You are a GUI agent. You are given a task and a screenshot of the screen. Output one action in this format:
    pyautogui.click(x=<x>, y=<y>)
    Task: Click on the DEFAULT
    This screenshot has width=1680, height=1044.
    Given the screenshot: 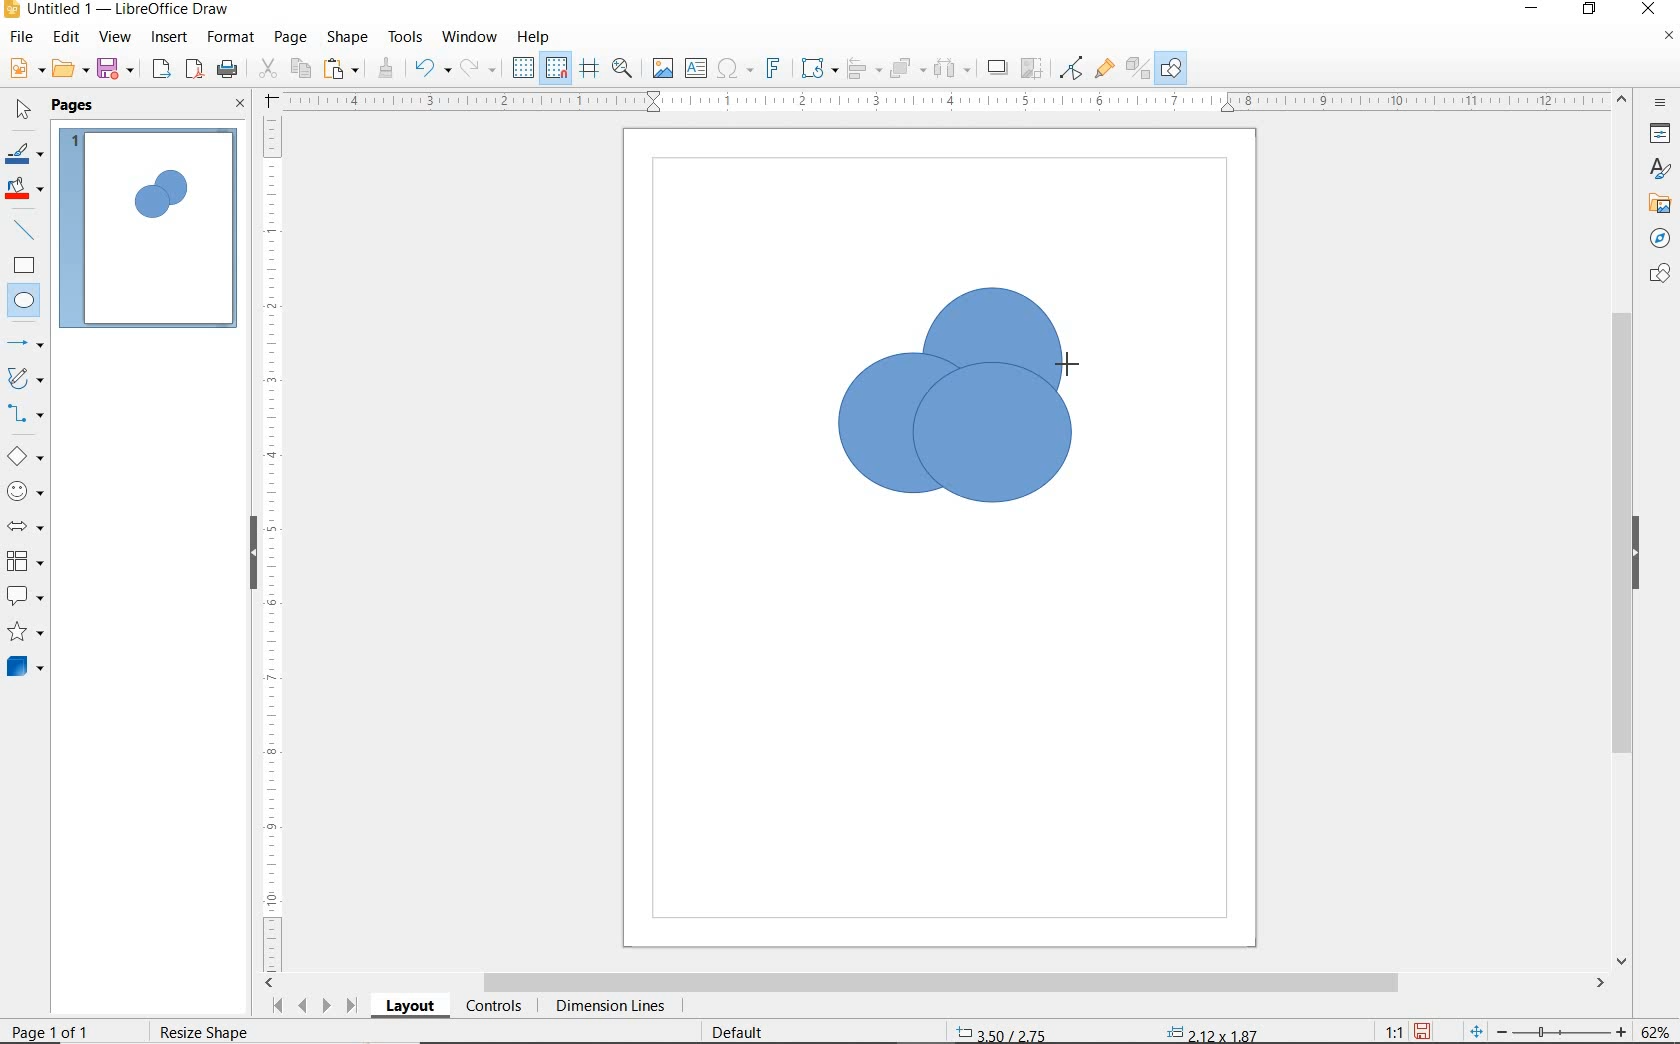 What is the action you would take?
    pyautogui.click(x=744, y=1030)
    